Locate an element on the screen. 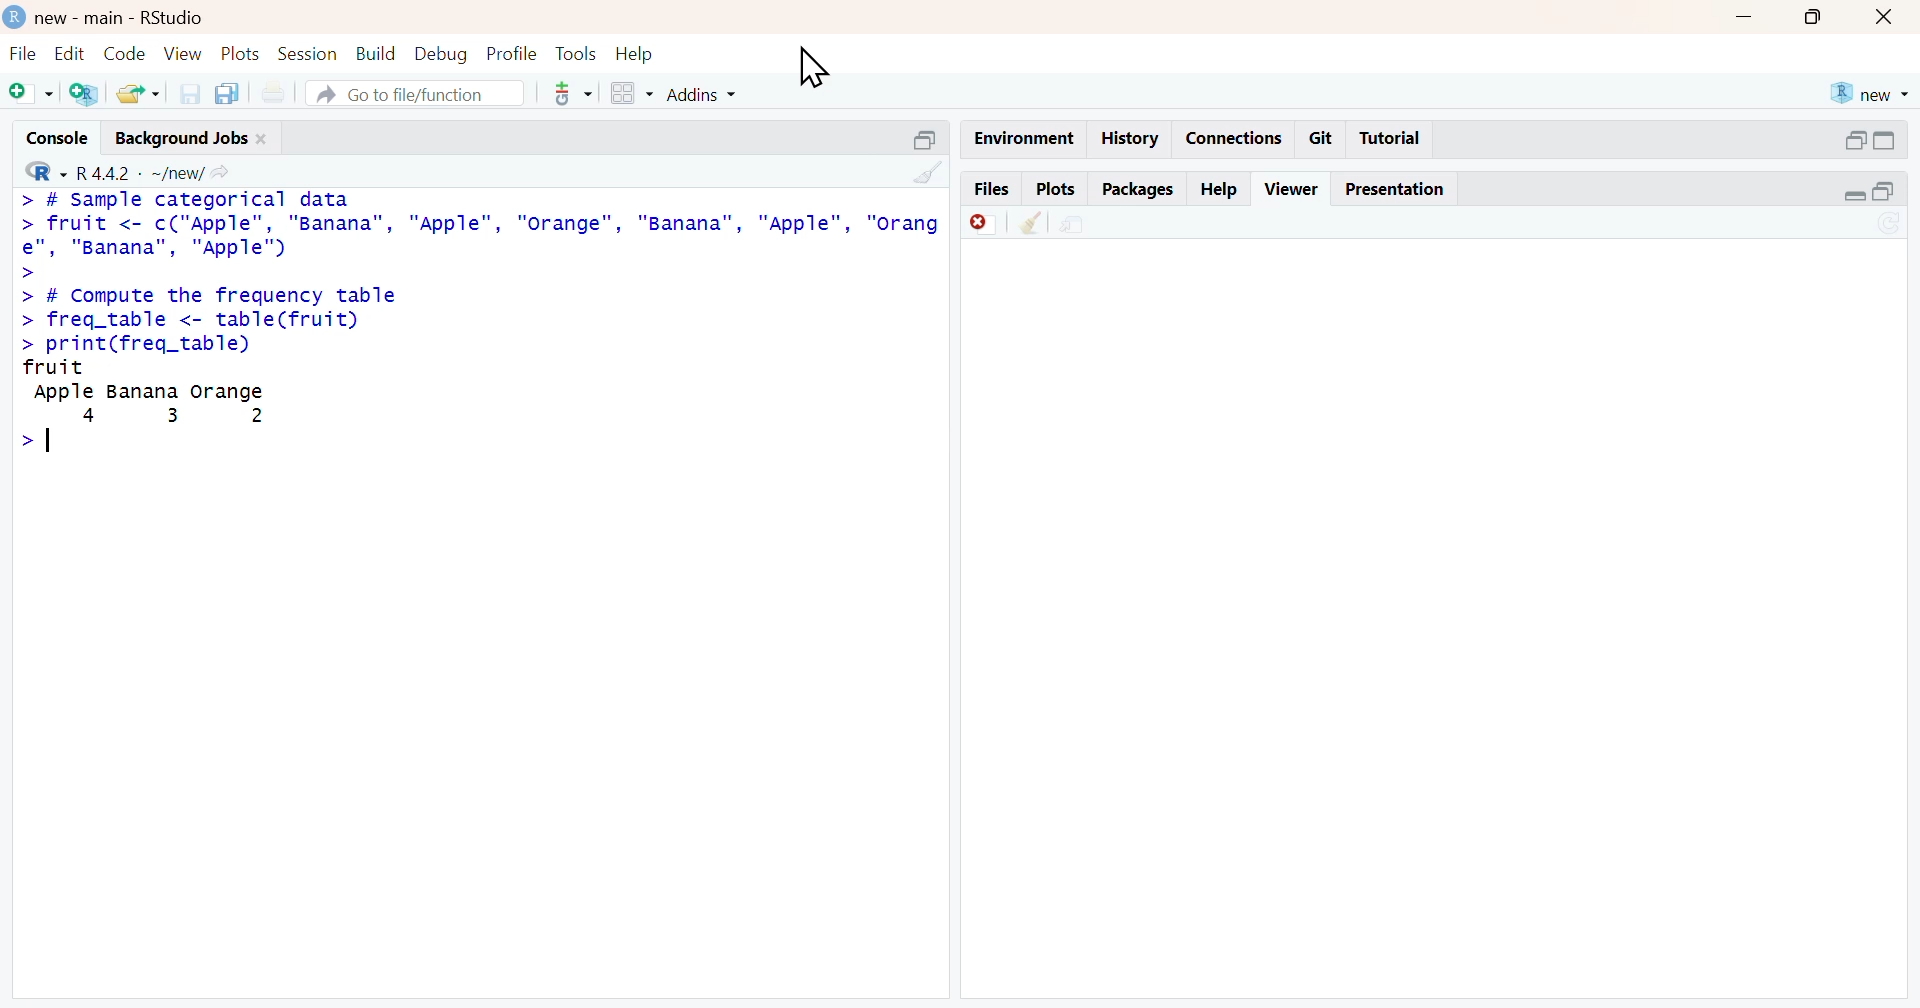 The height and width of the screenshot is (1008, 1920). R 4.4.2 - new is located at coordinates (107, 171).